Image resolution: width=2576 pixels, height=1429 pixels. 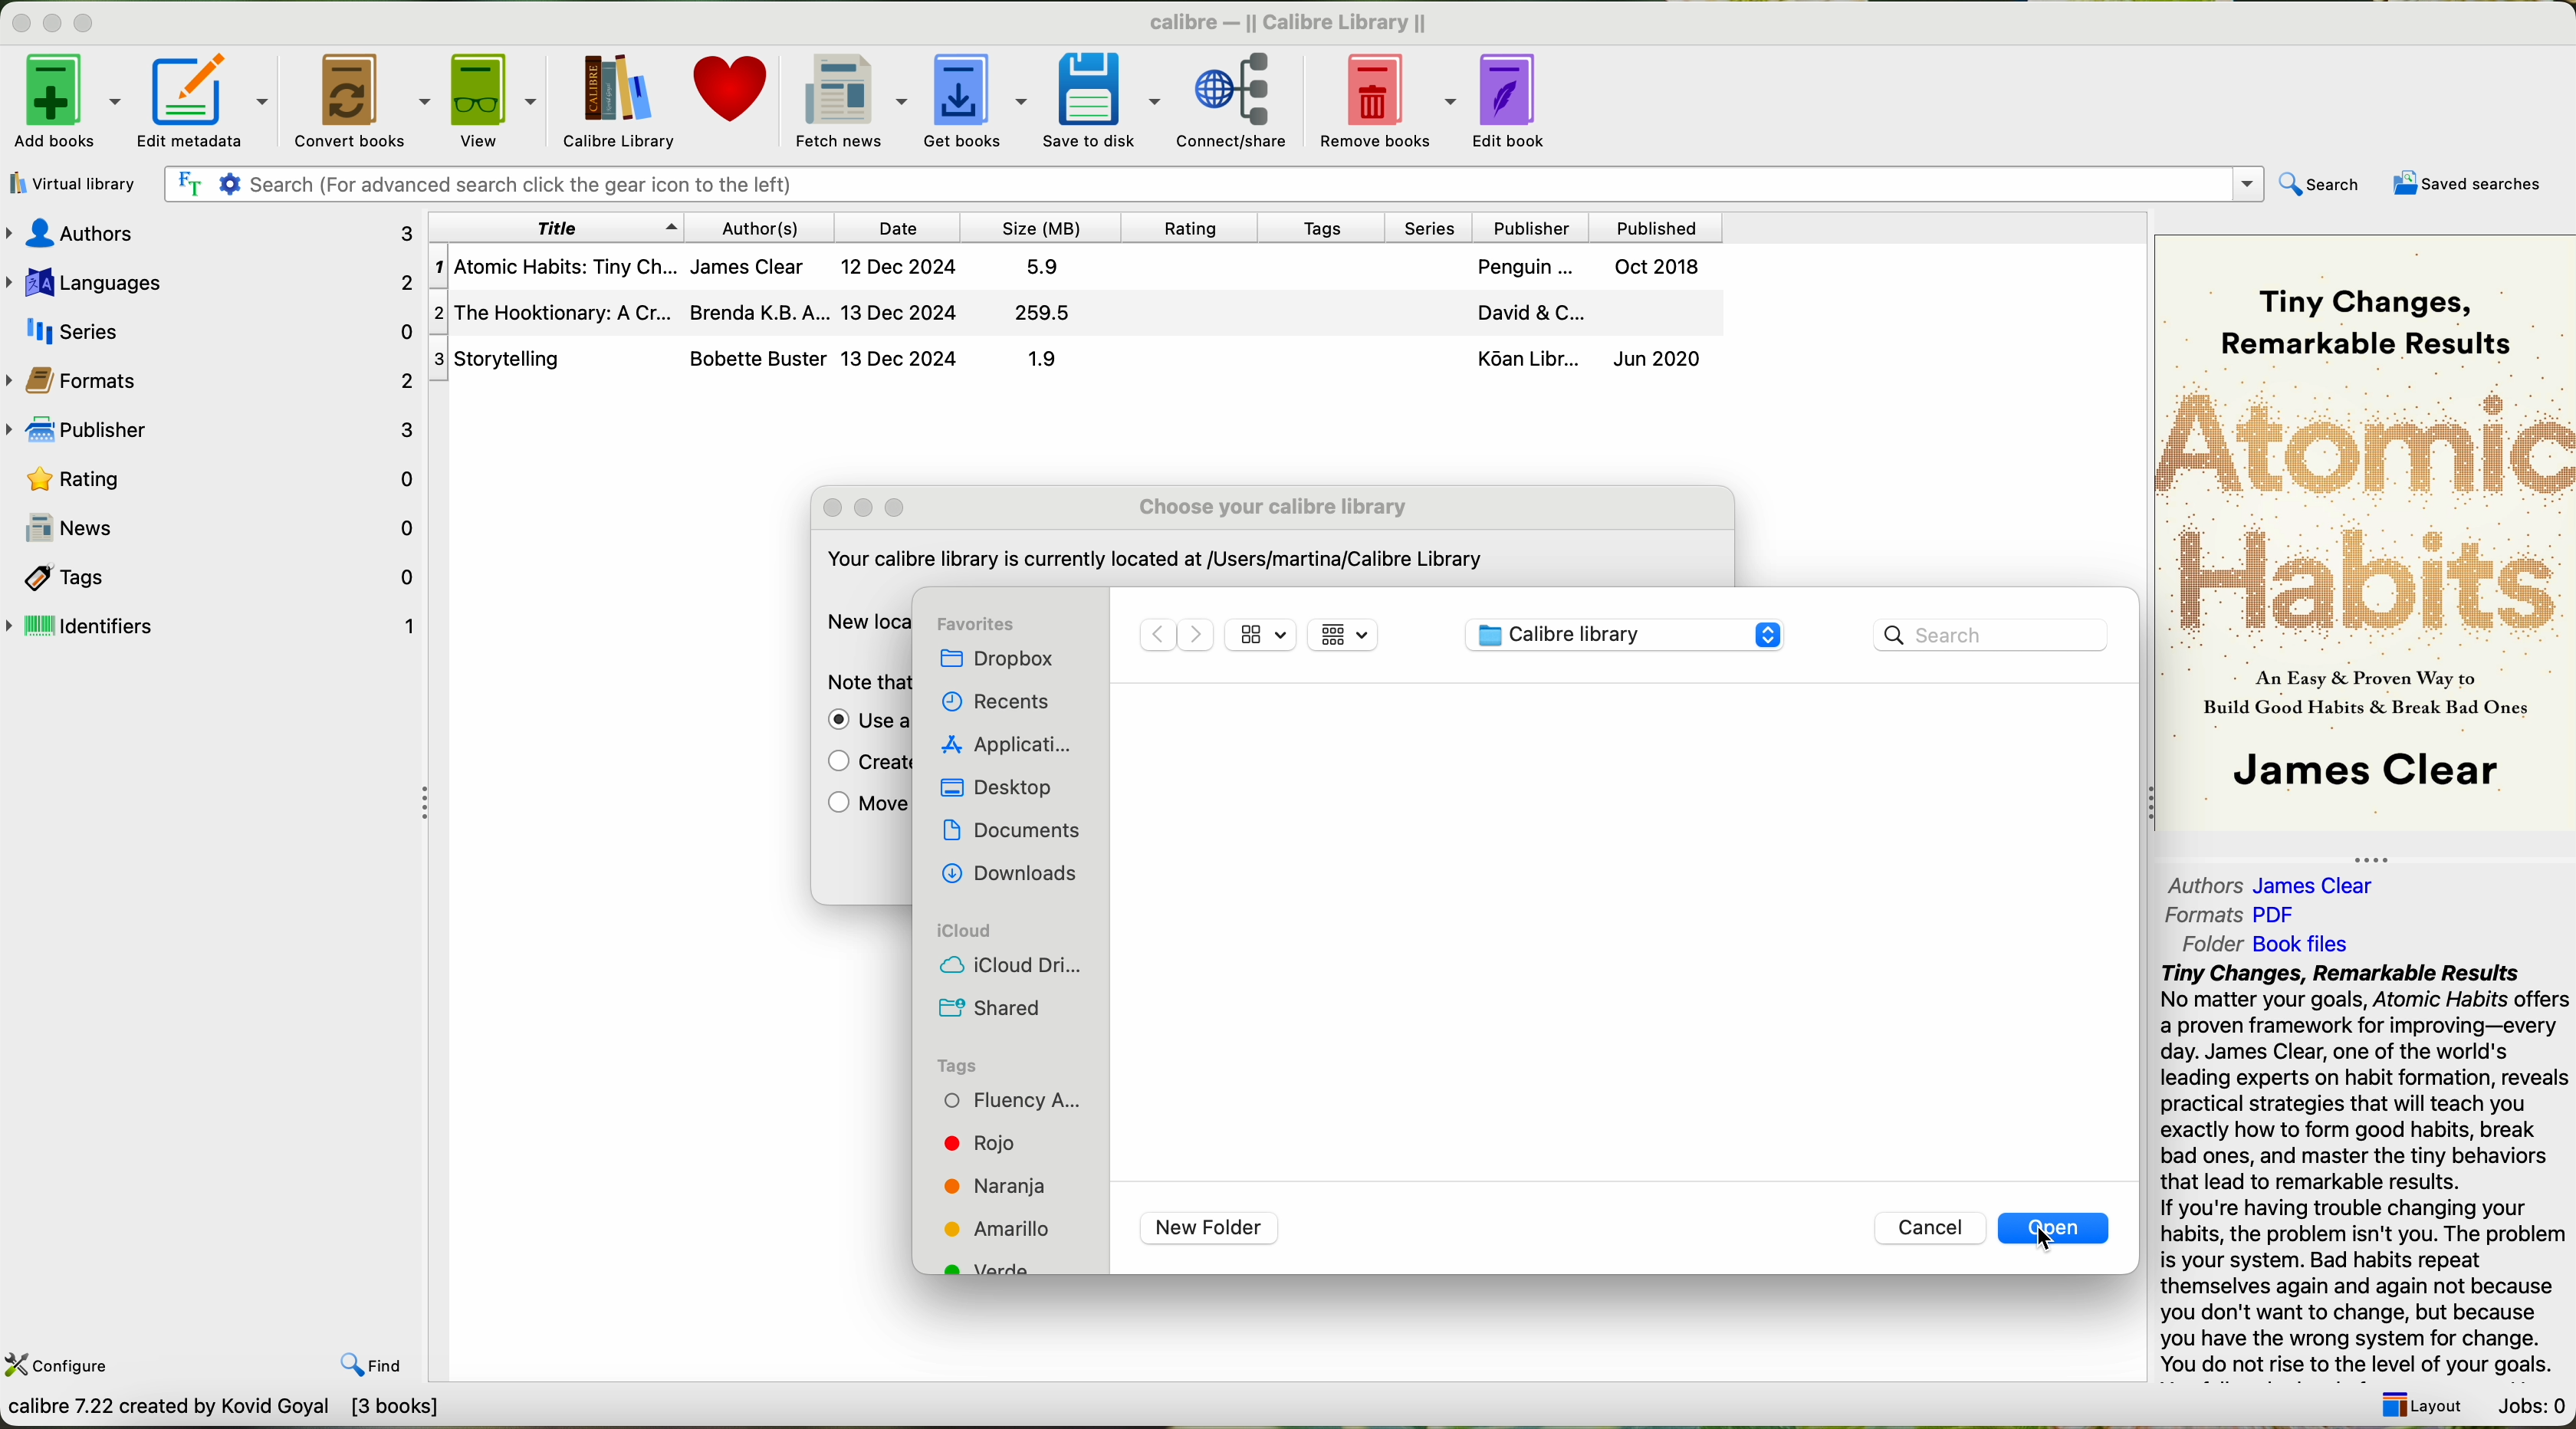 What do you see at coordinates (1014, 703) in the screenshot?
I see `recents` at bounding box center [1014, 703].